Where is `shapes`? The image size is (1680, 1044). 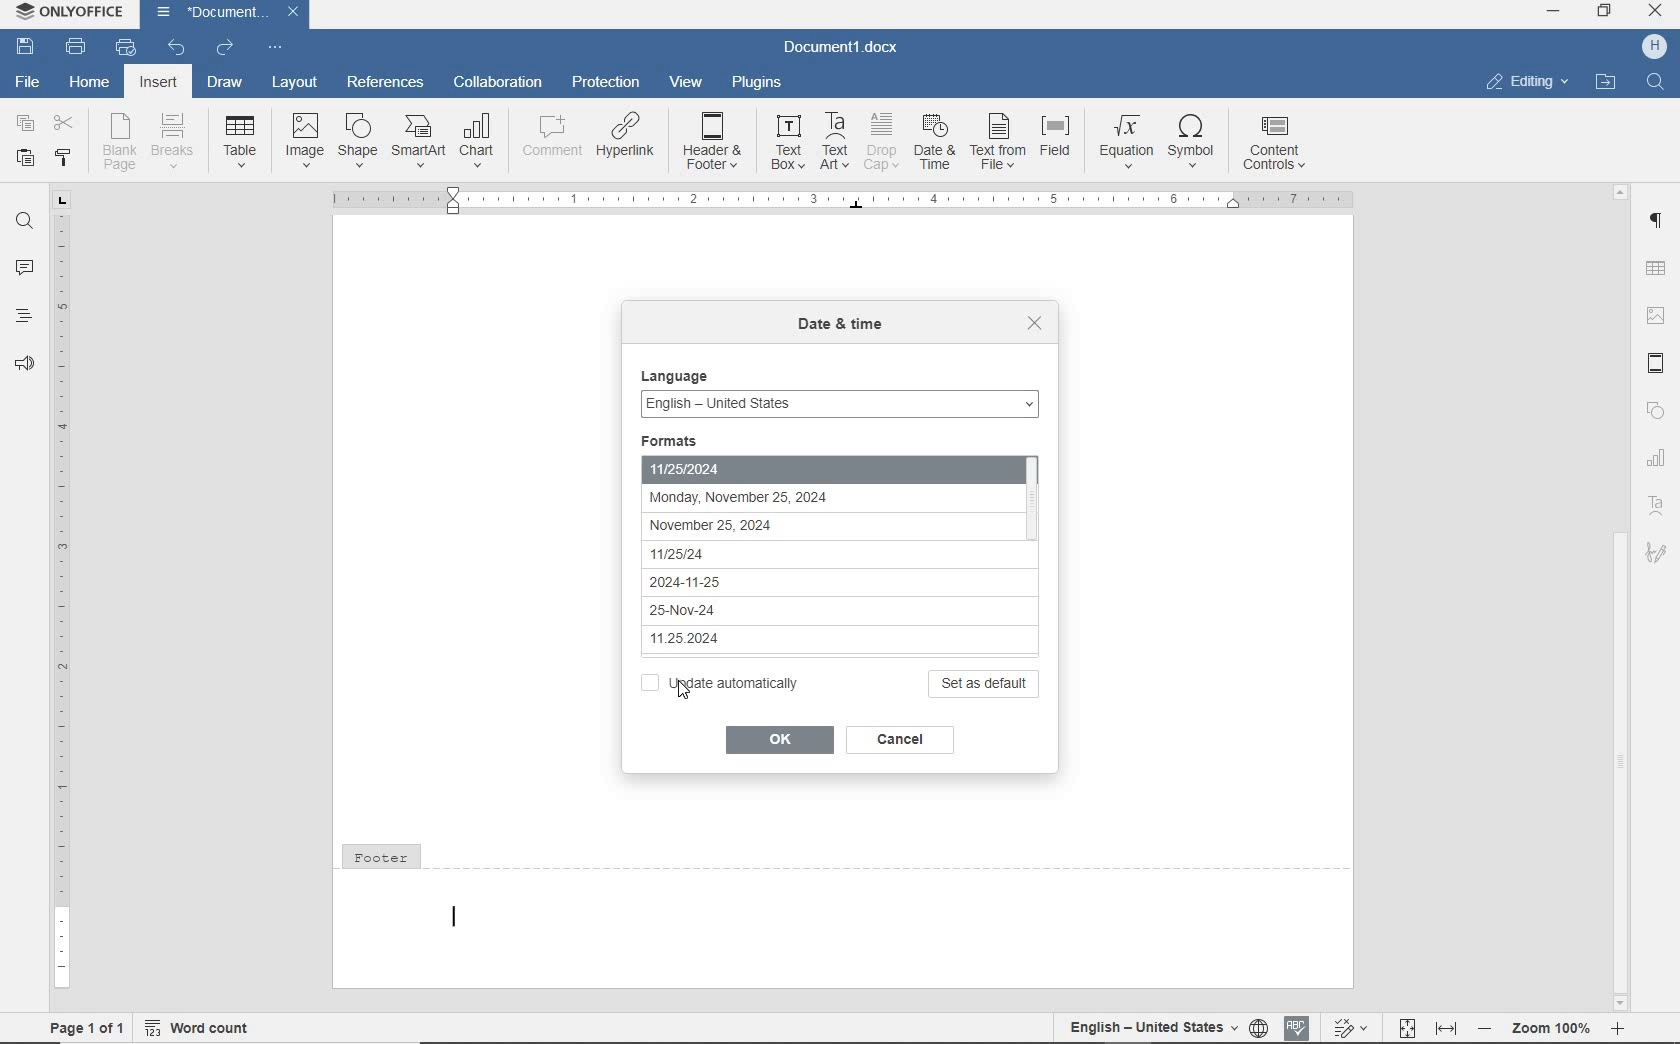
shapes is located at coordinates (1658, 411).